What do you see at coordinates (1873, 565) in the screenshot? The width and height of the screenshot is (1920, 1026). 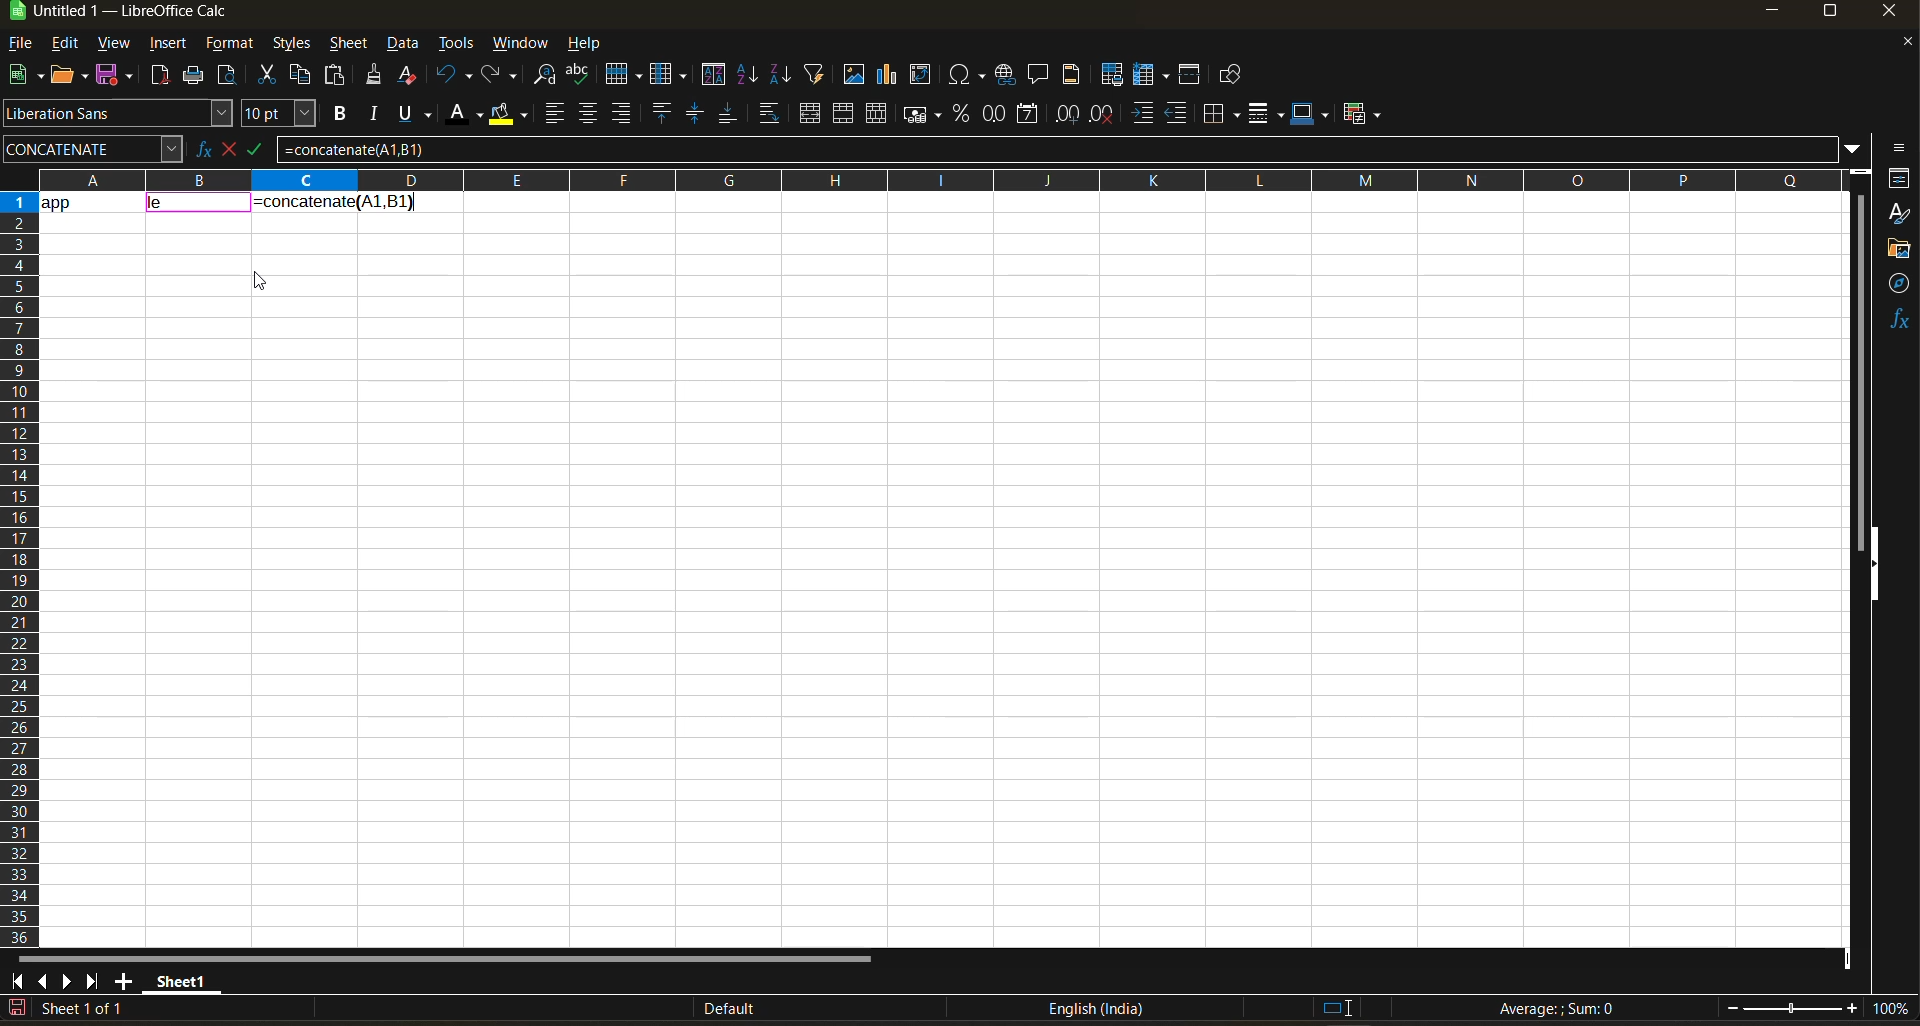 I see `hide` at bounding box center [1873, 565].